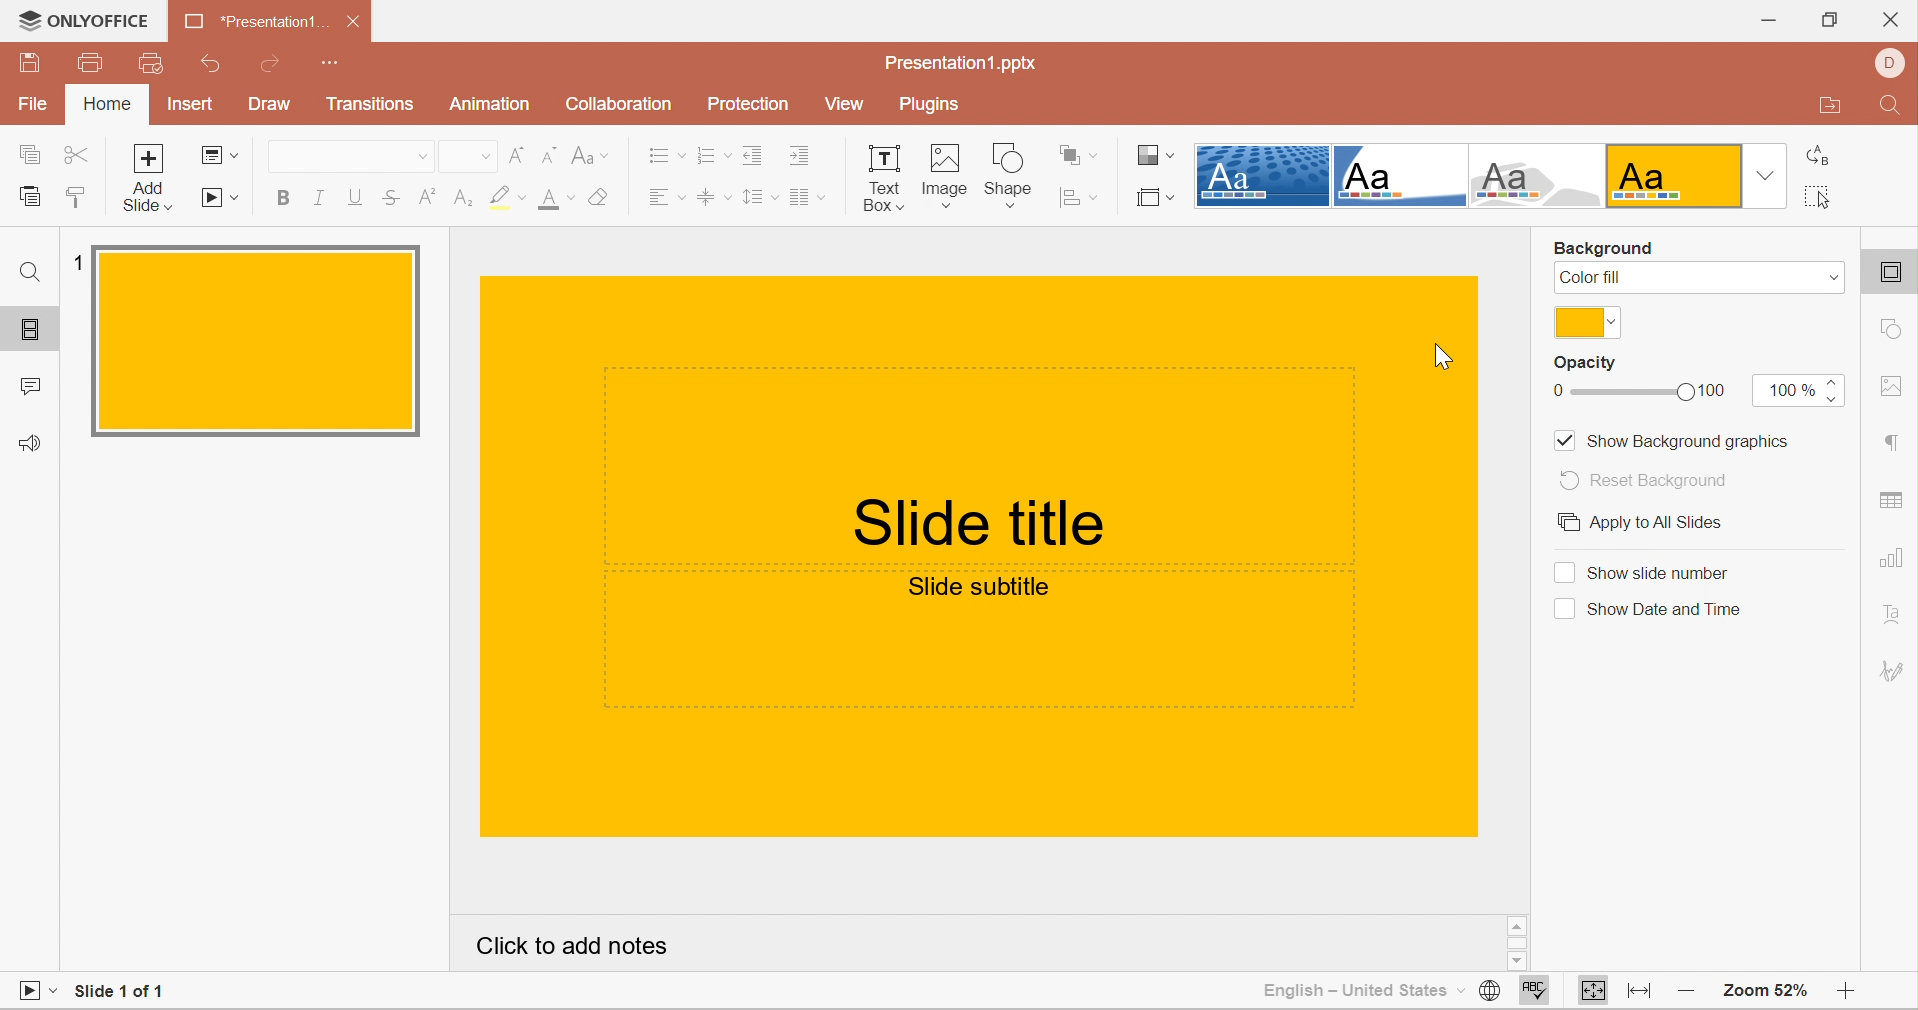 Image resolution: width=1918 pixels, height=1010 pixels. Describe the element at coordinates (845, 104) in the screenshot. I see `View` at that location.